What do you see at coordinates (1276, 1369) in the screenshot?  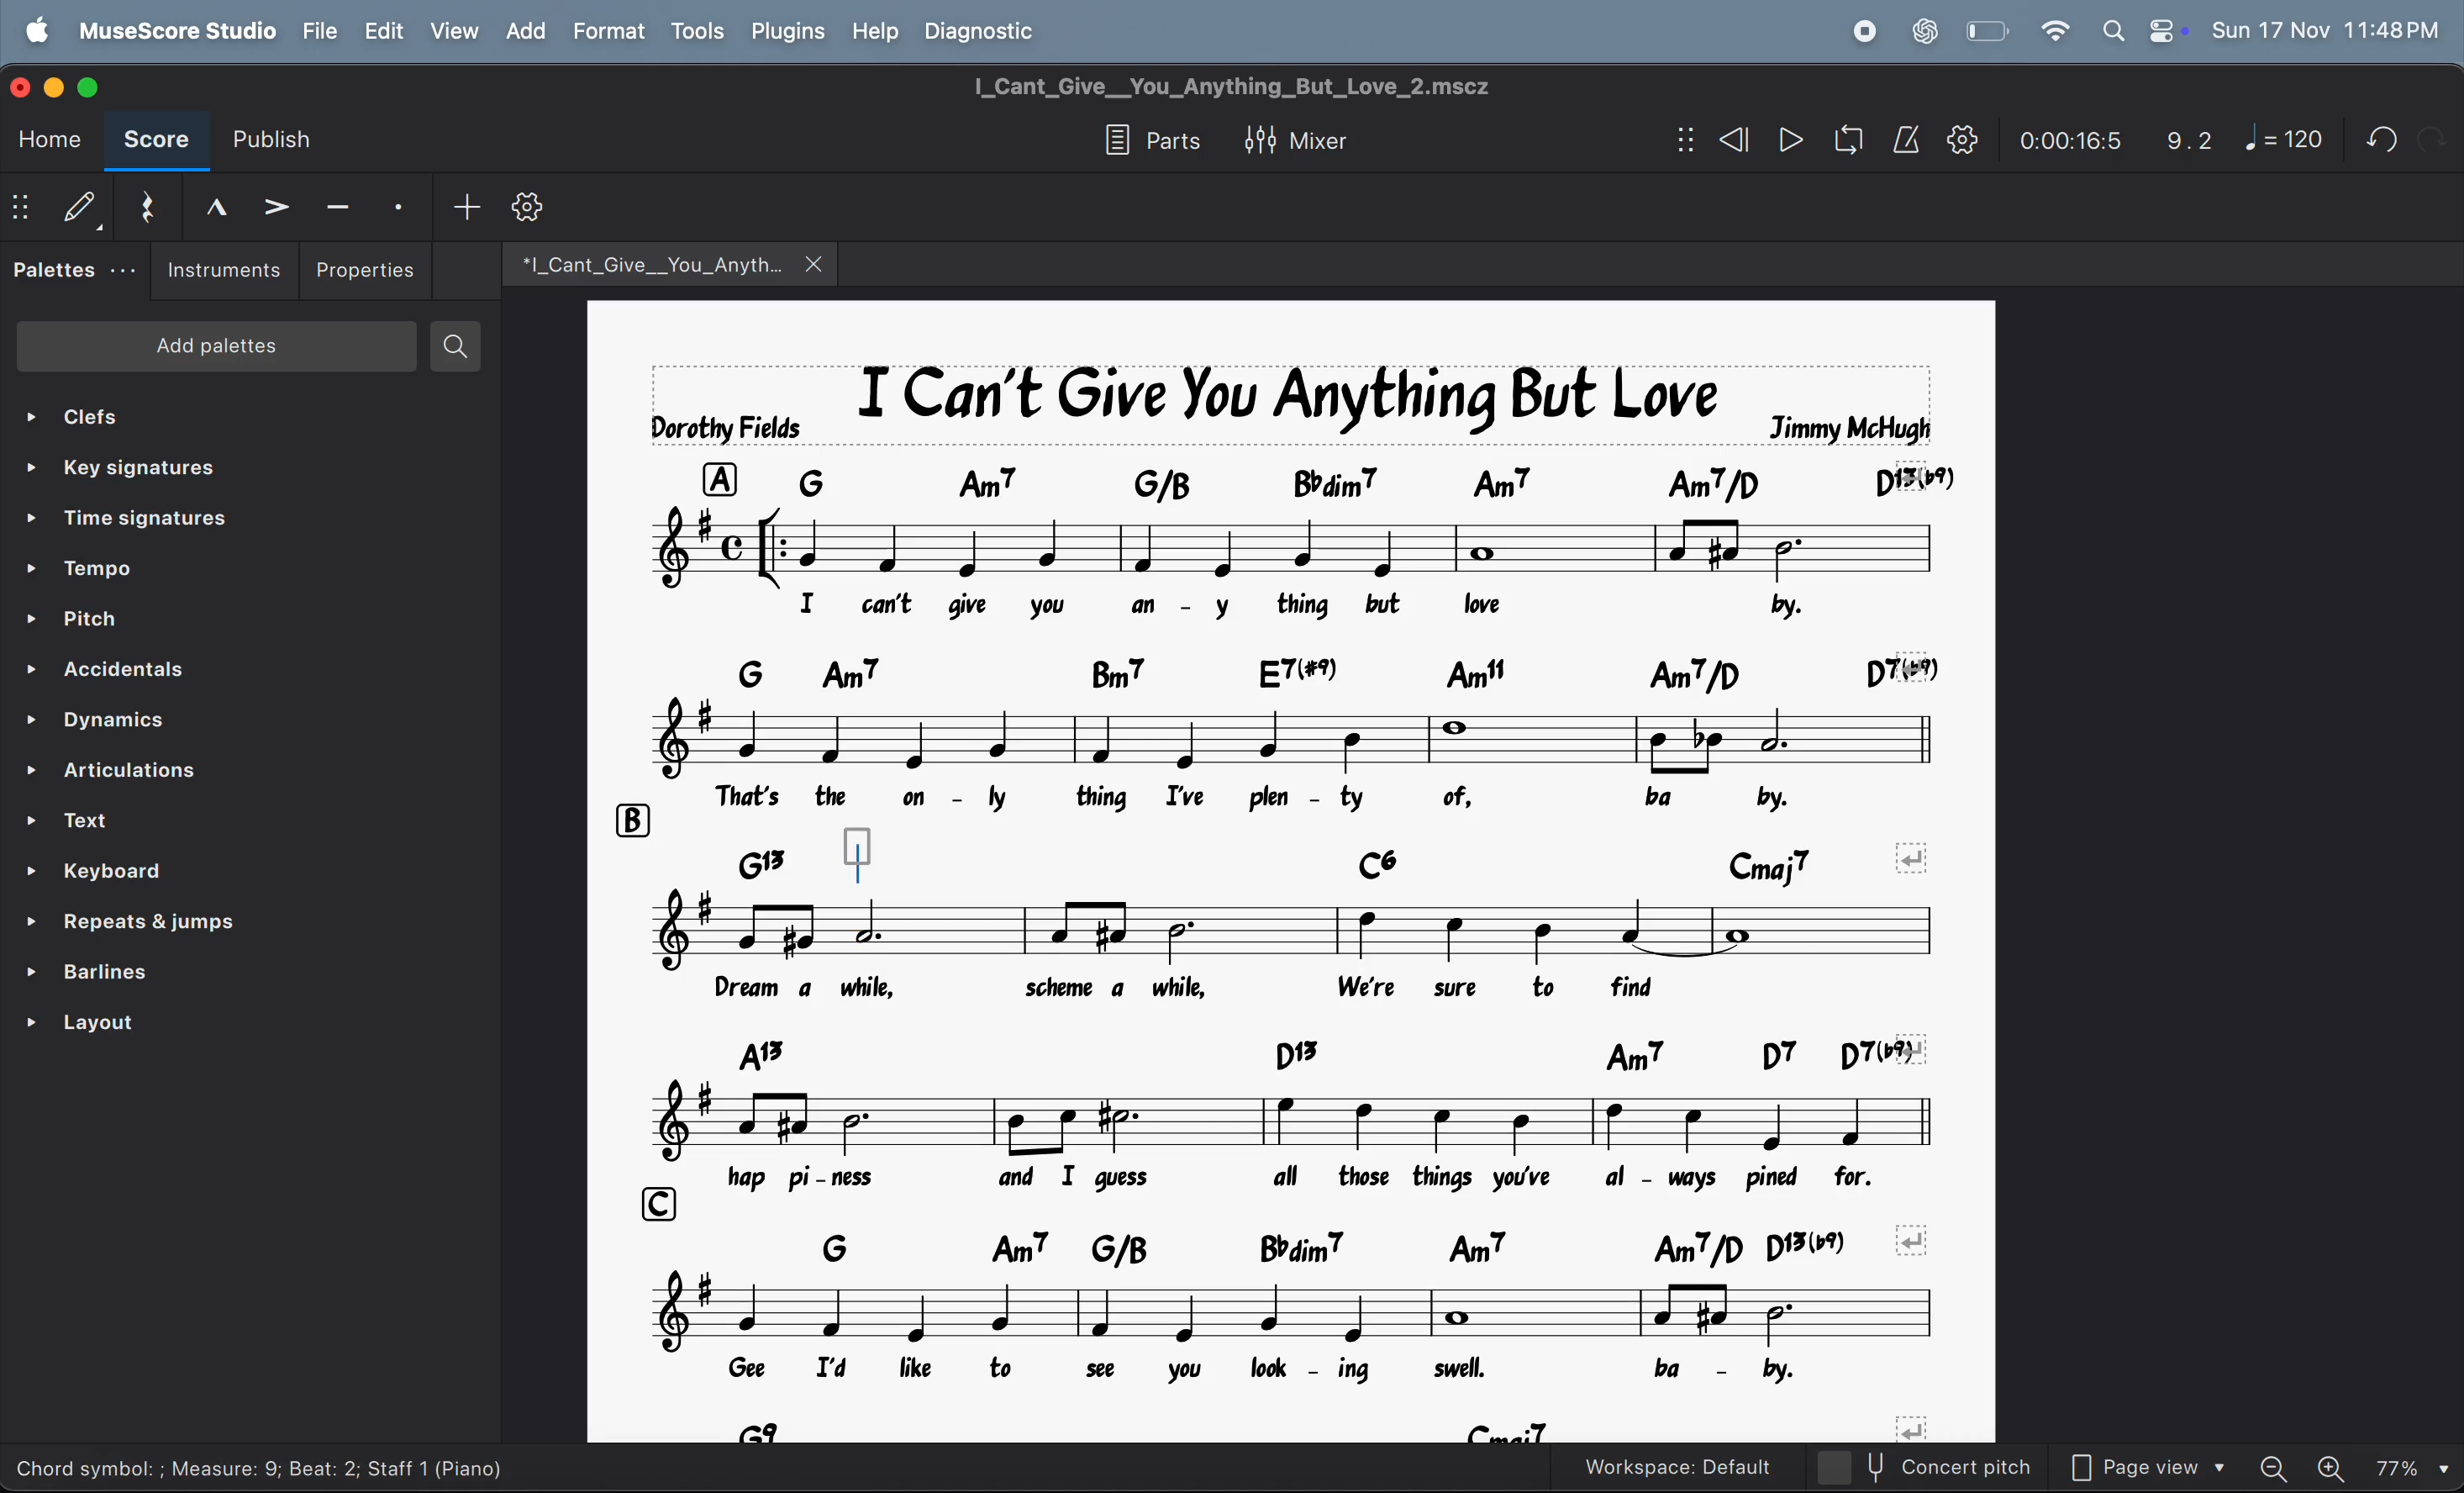 I see `lyrics` at bounding box center [1276, 1369].